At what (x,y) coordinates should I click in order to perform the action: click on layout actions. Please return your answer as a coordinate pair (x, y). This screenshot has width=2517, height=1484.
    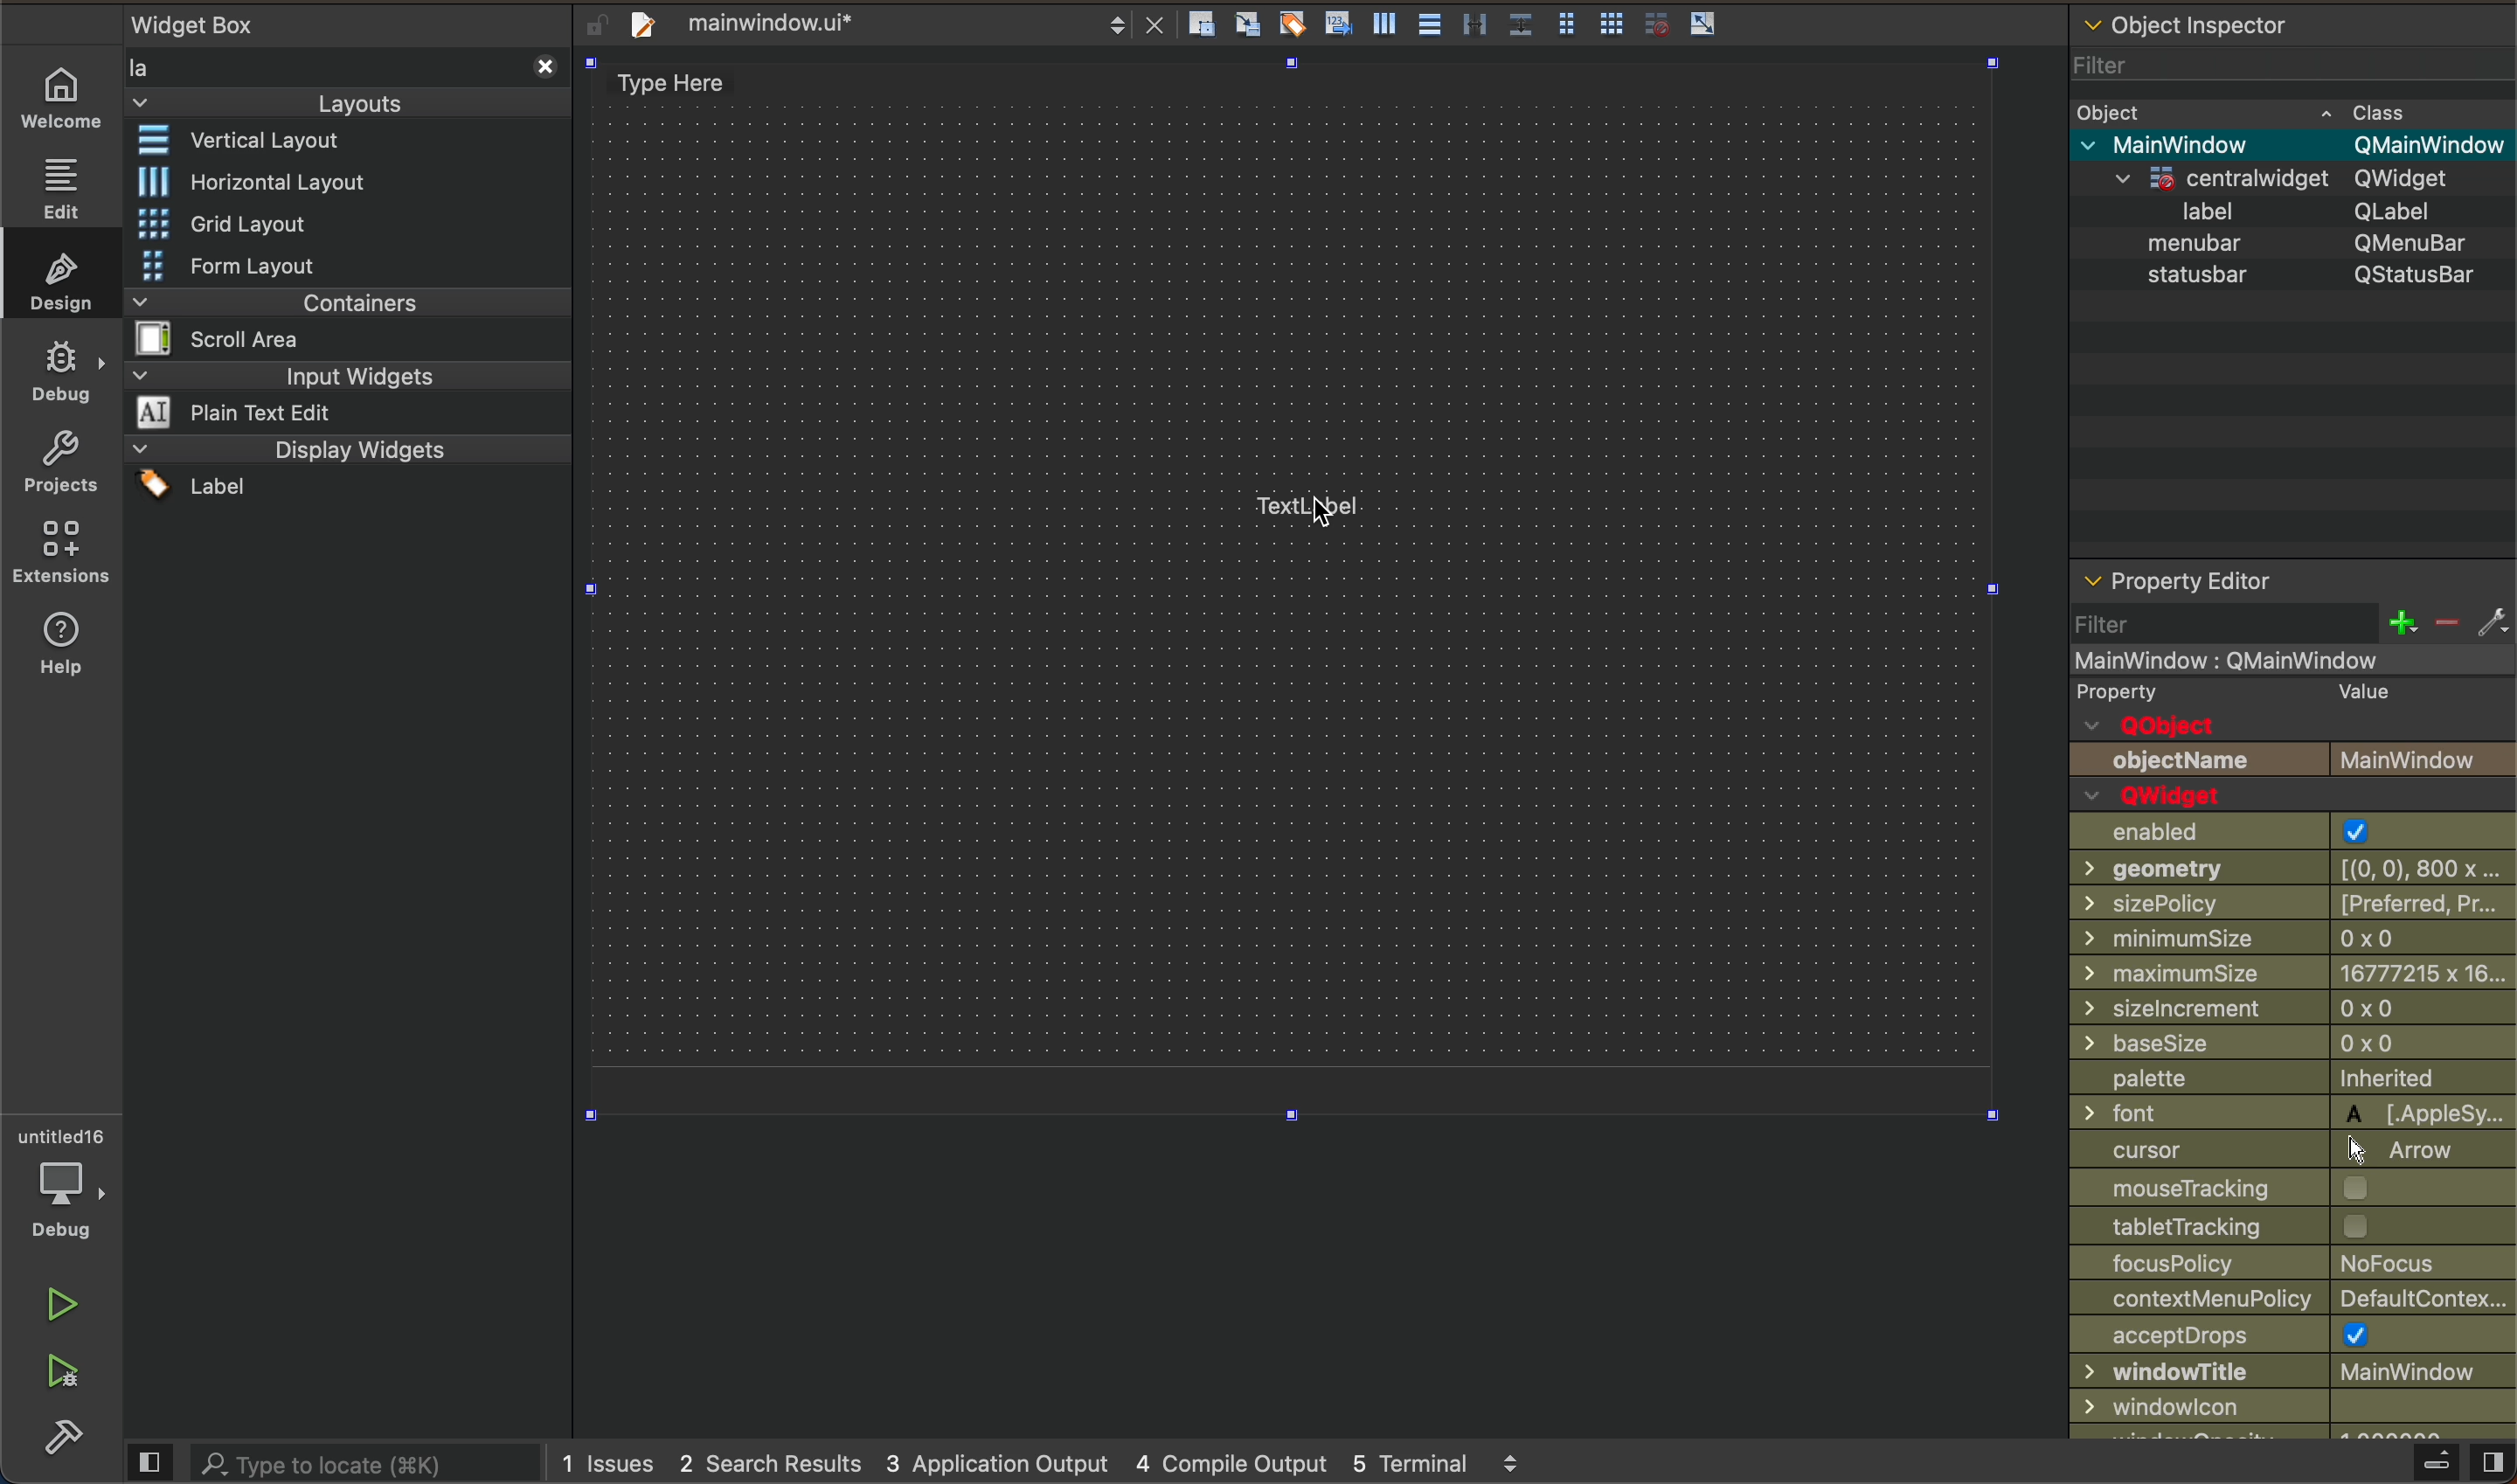
    Looking at the image, I should click on (1473, 22).